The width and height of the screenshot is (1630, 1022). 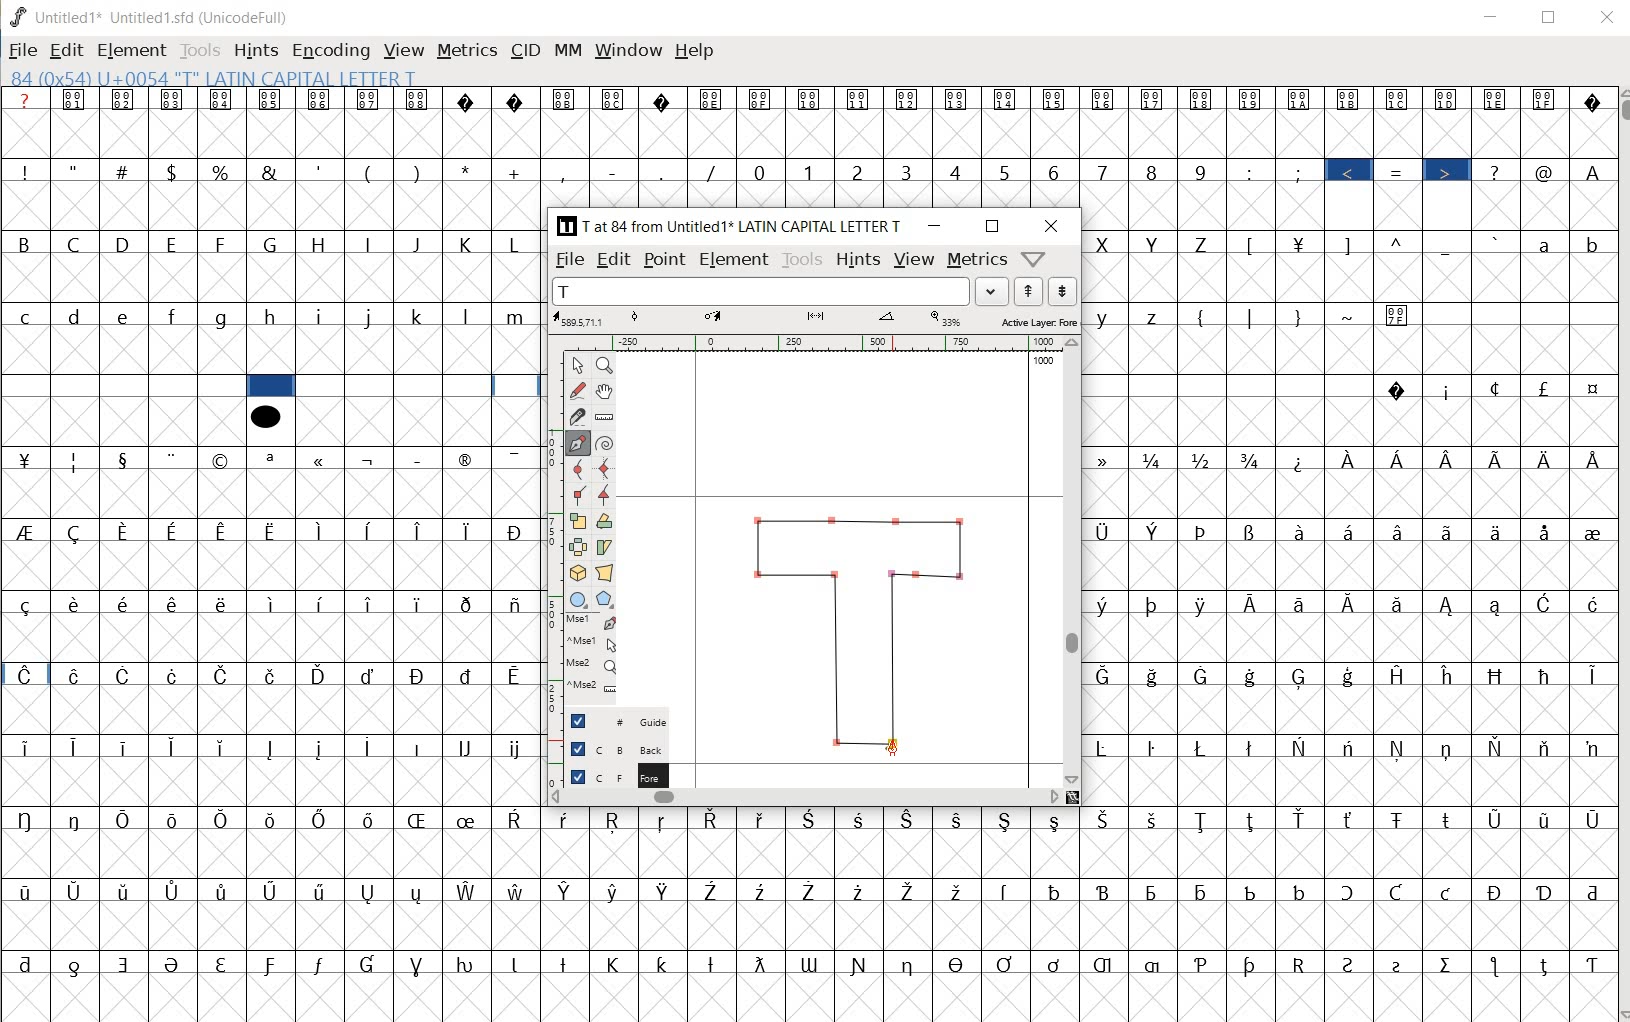 I want to click on Symbol, so click(x=712, y=100).